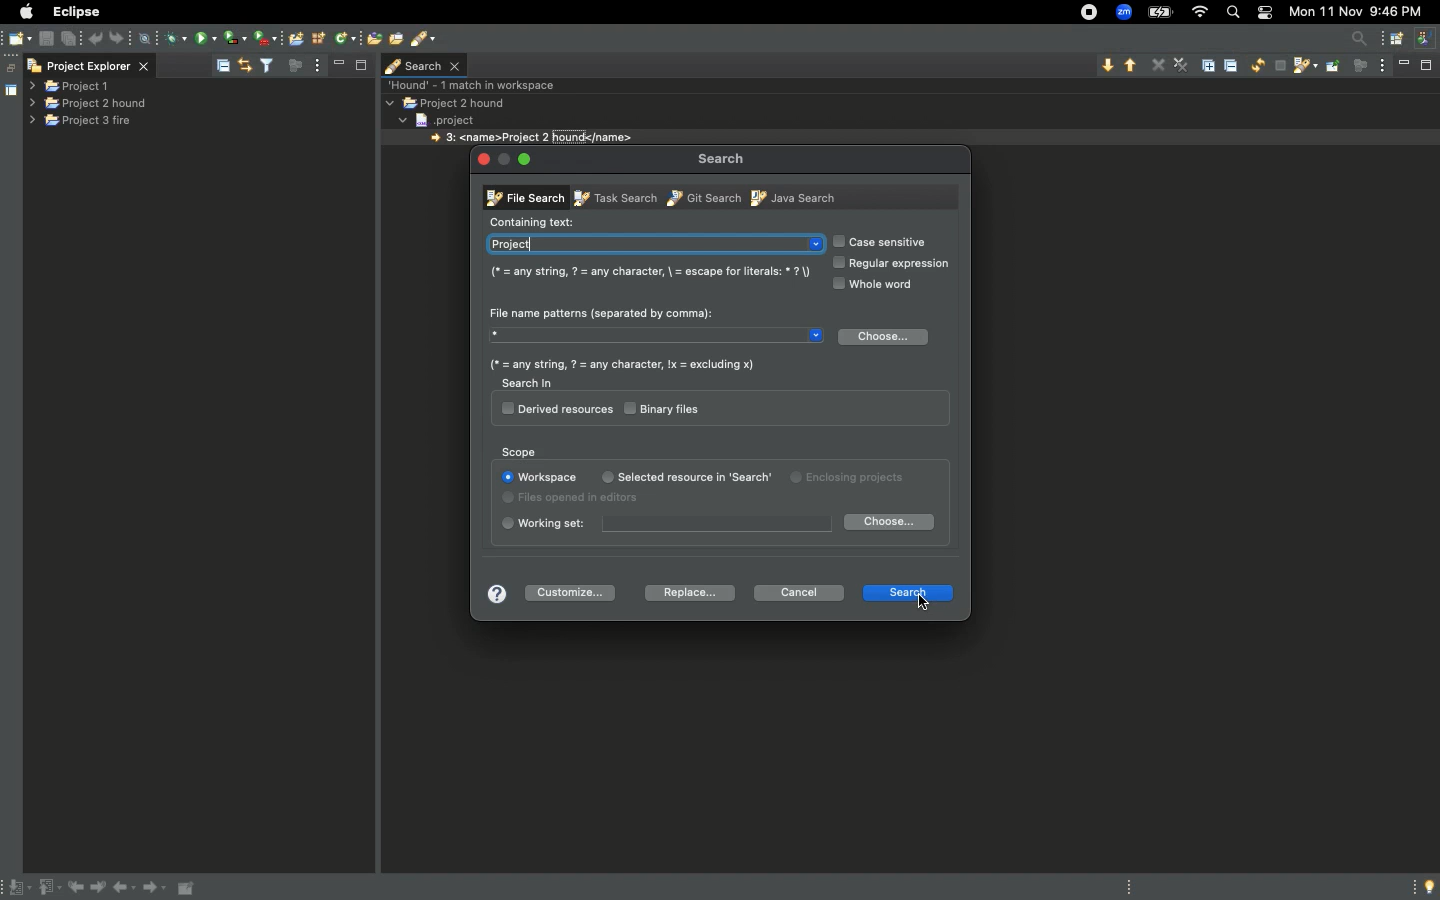  I want to click on minimise, so click(1406, 67).